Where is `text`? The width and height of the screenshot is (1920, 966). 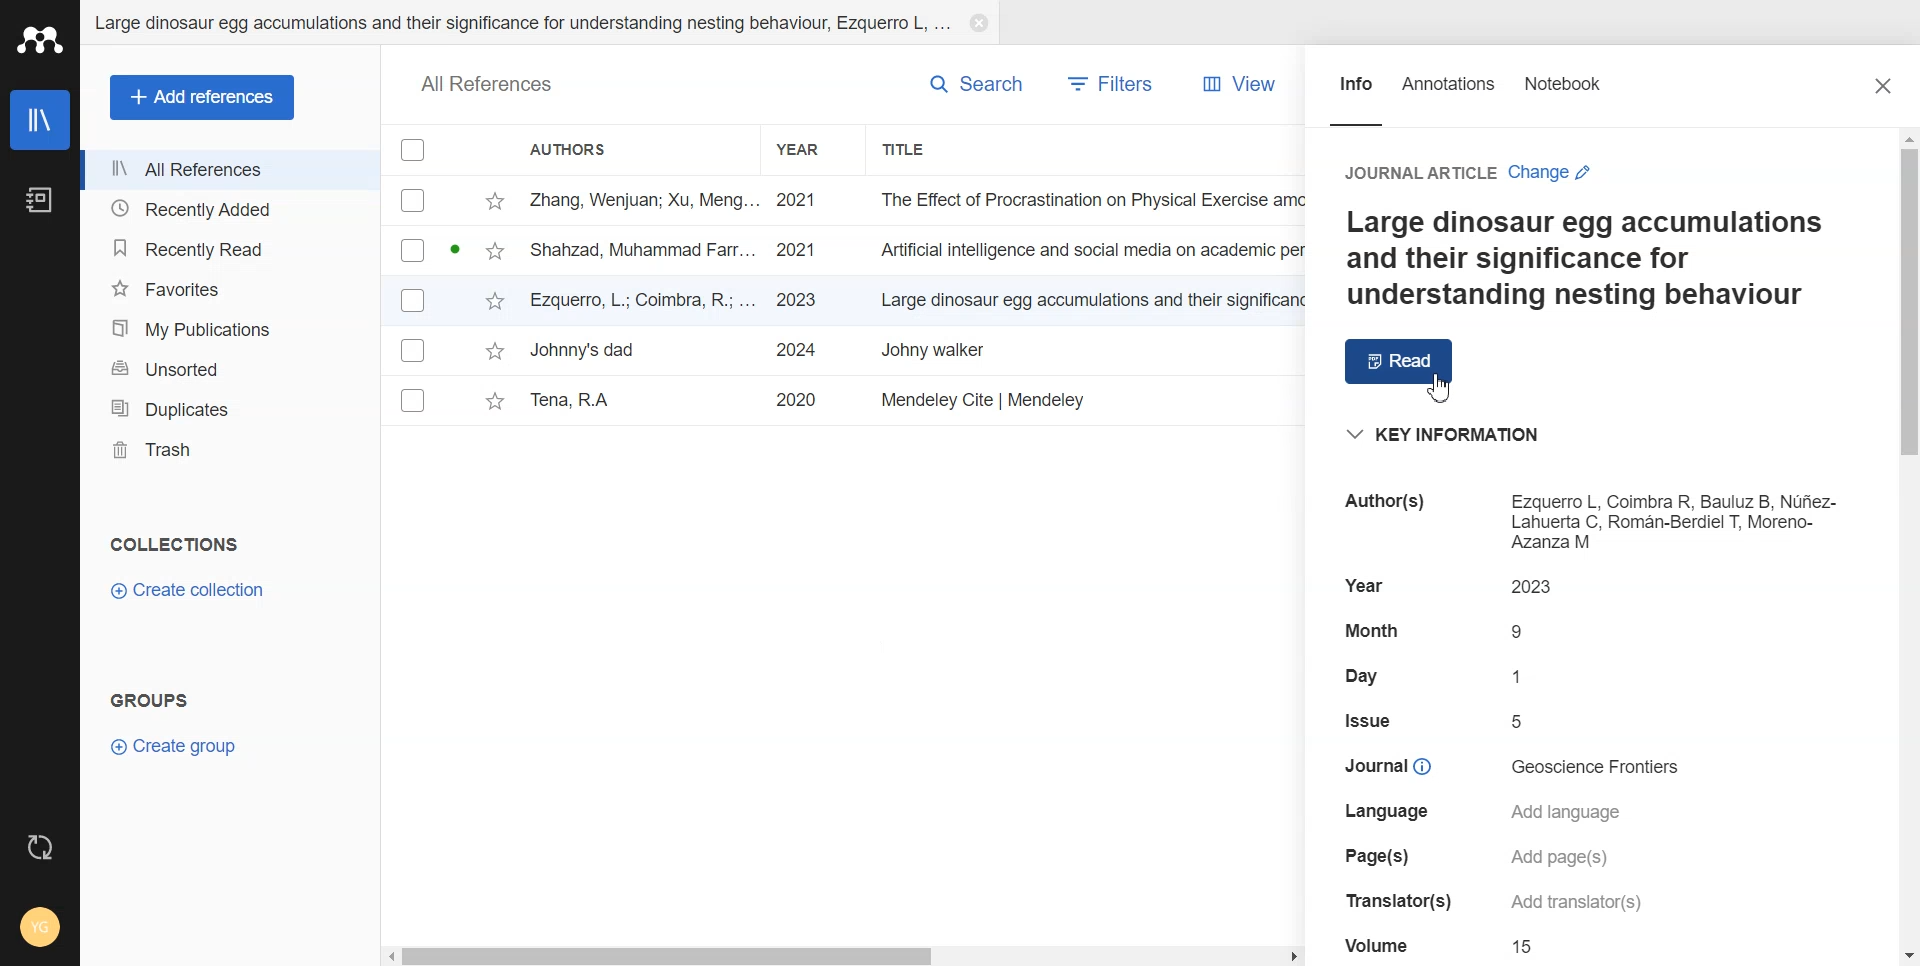
text is located at coordinates (1371, 629).